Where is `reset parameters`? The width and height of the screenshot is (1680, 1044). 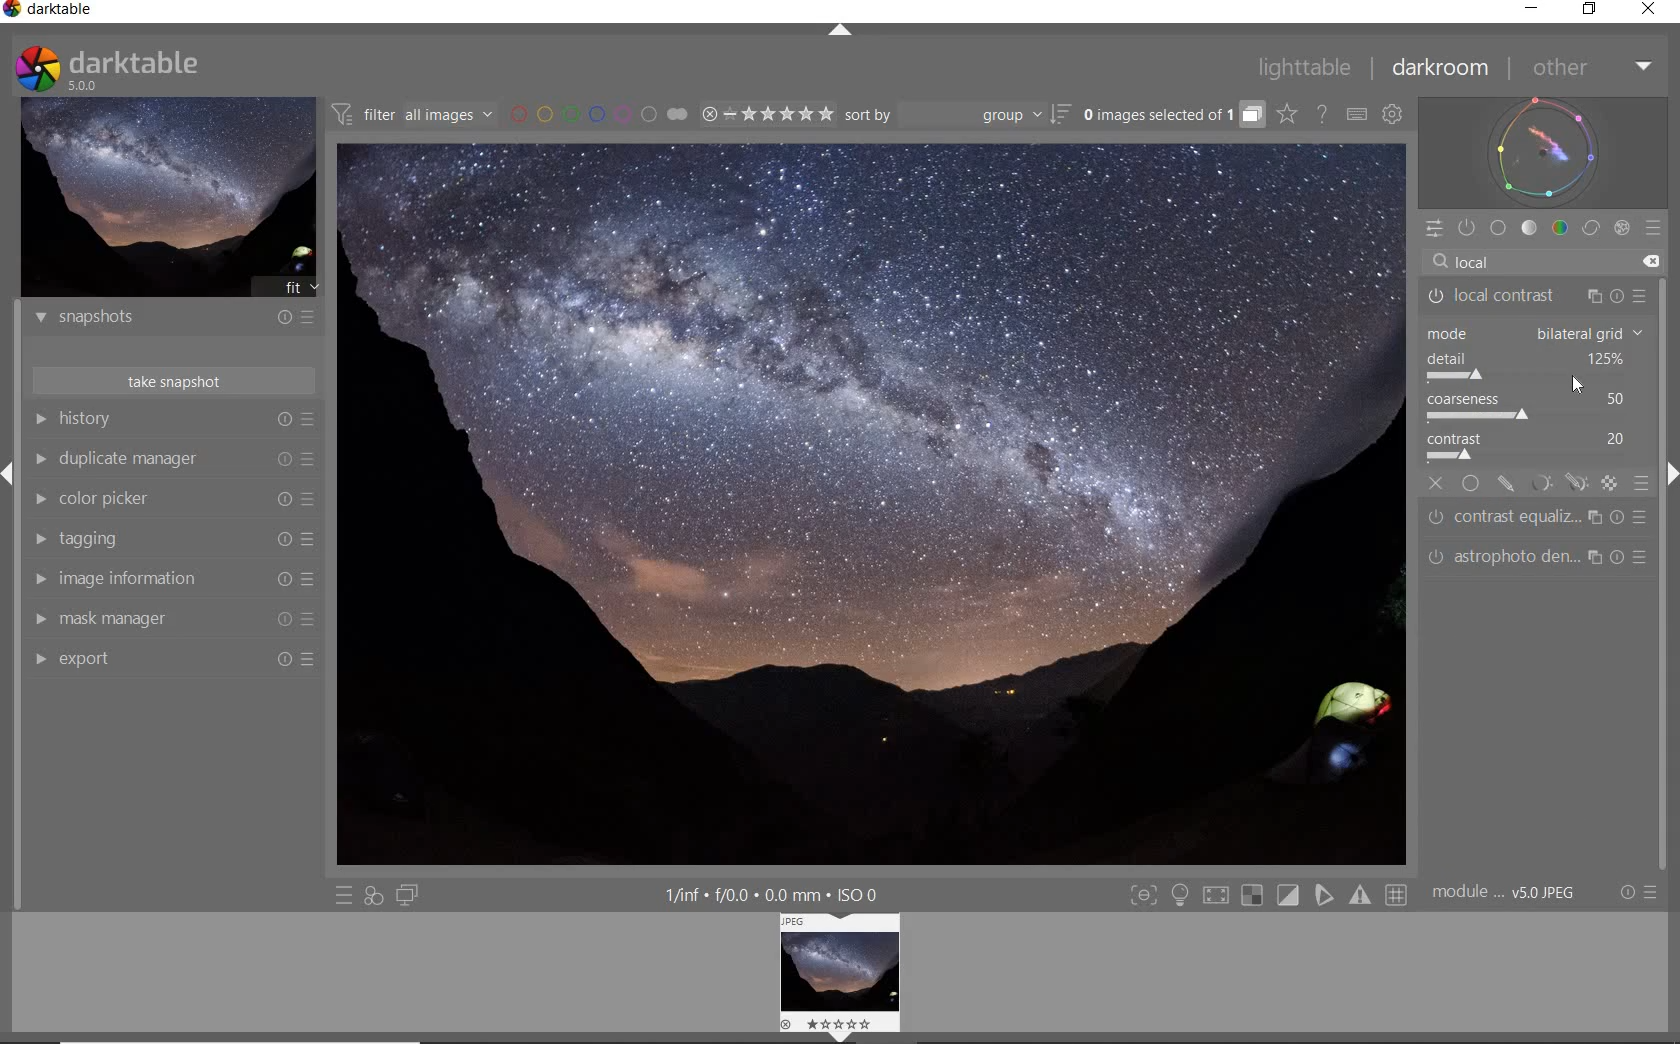 reset parameters is located at coordinates (1646, 516).